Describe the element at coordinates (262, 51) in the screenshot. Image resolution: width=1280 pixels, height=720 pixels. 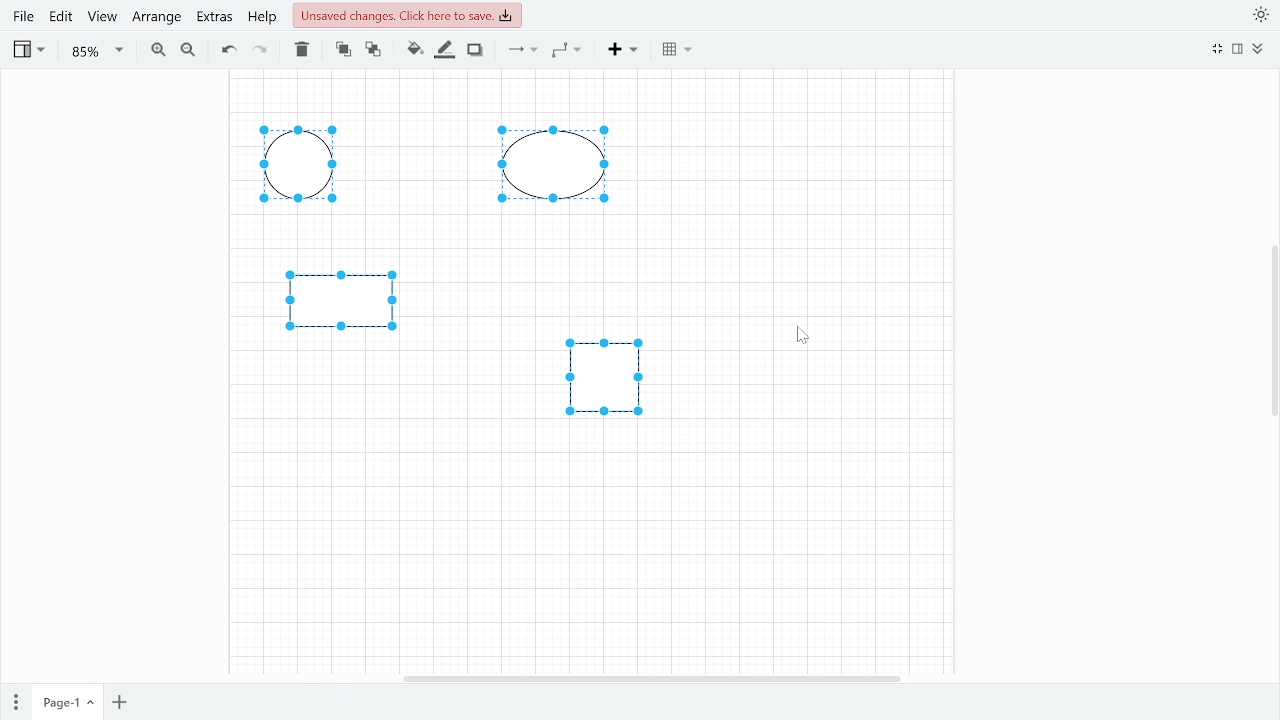
I see `Redo` at that location.